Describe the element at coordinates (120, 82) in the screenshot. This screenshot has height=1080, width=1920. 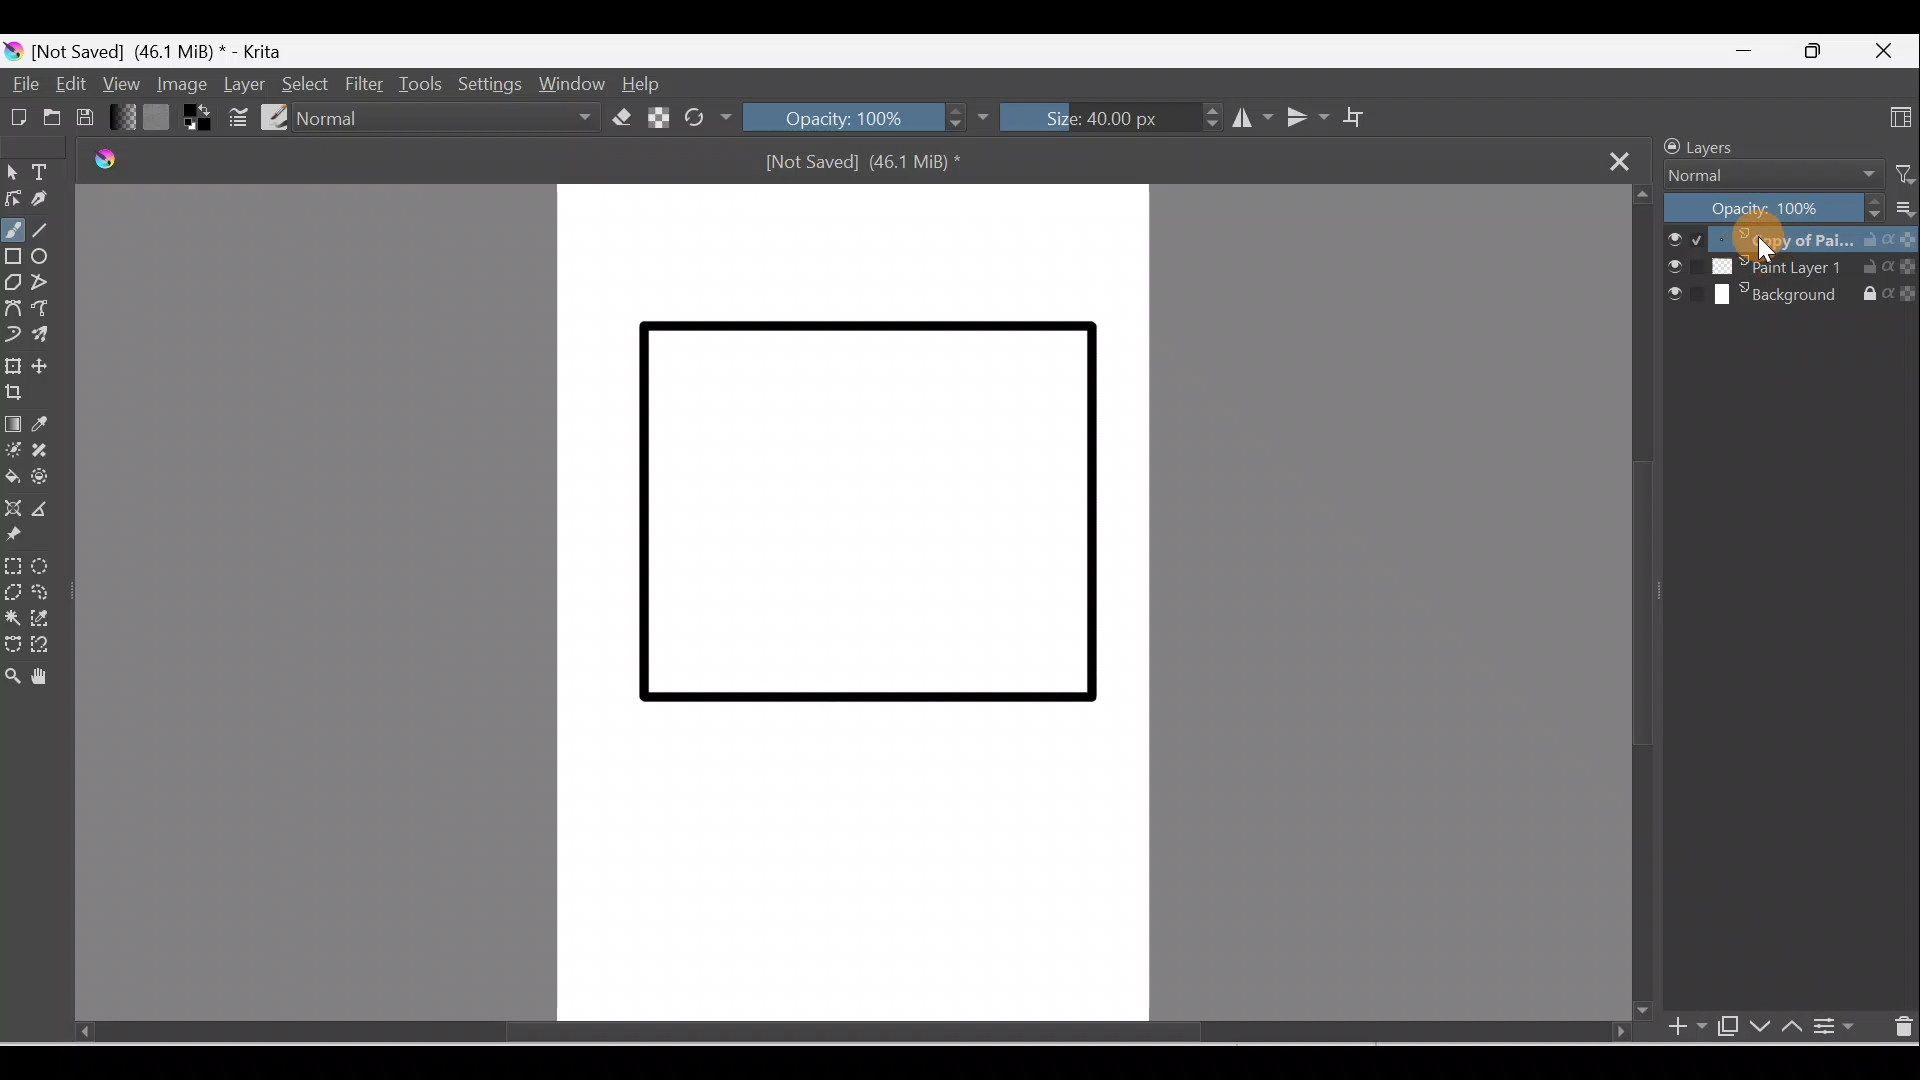
I see `View` at that location.